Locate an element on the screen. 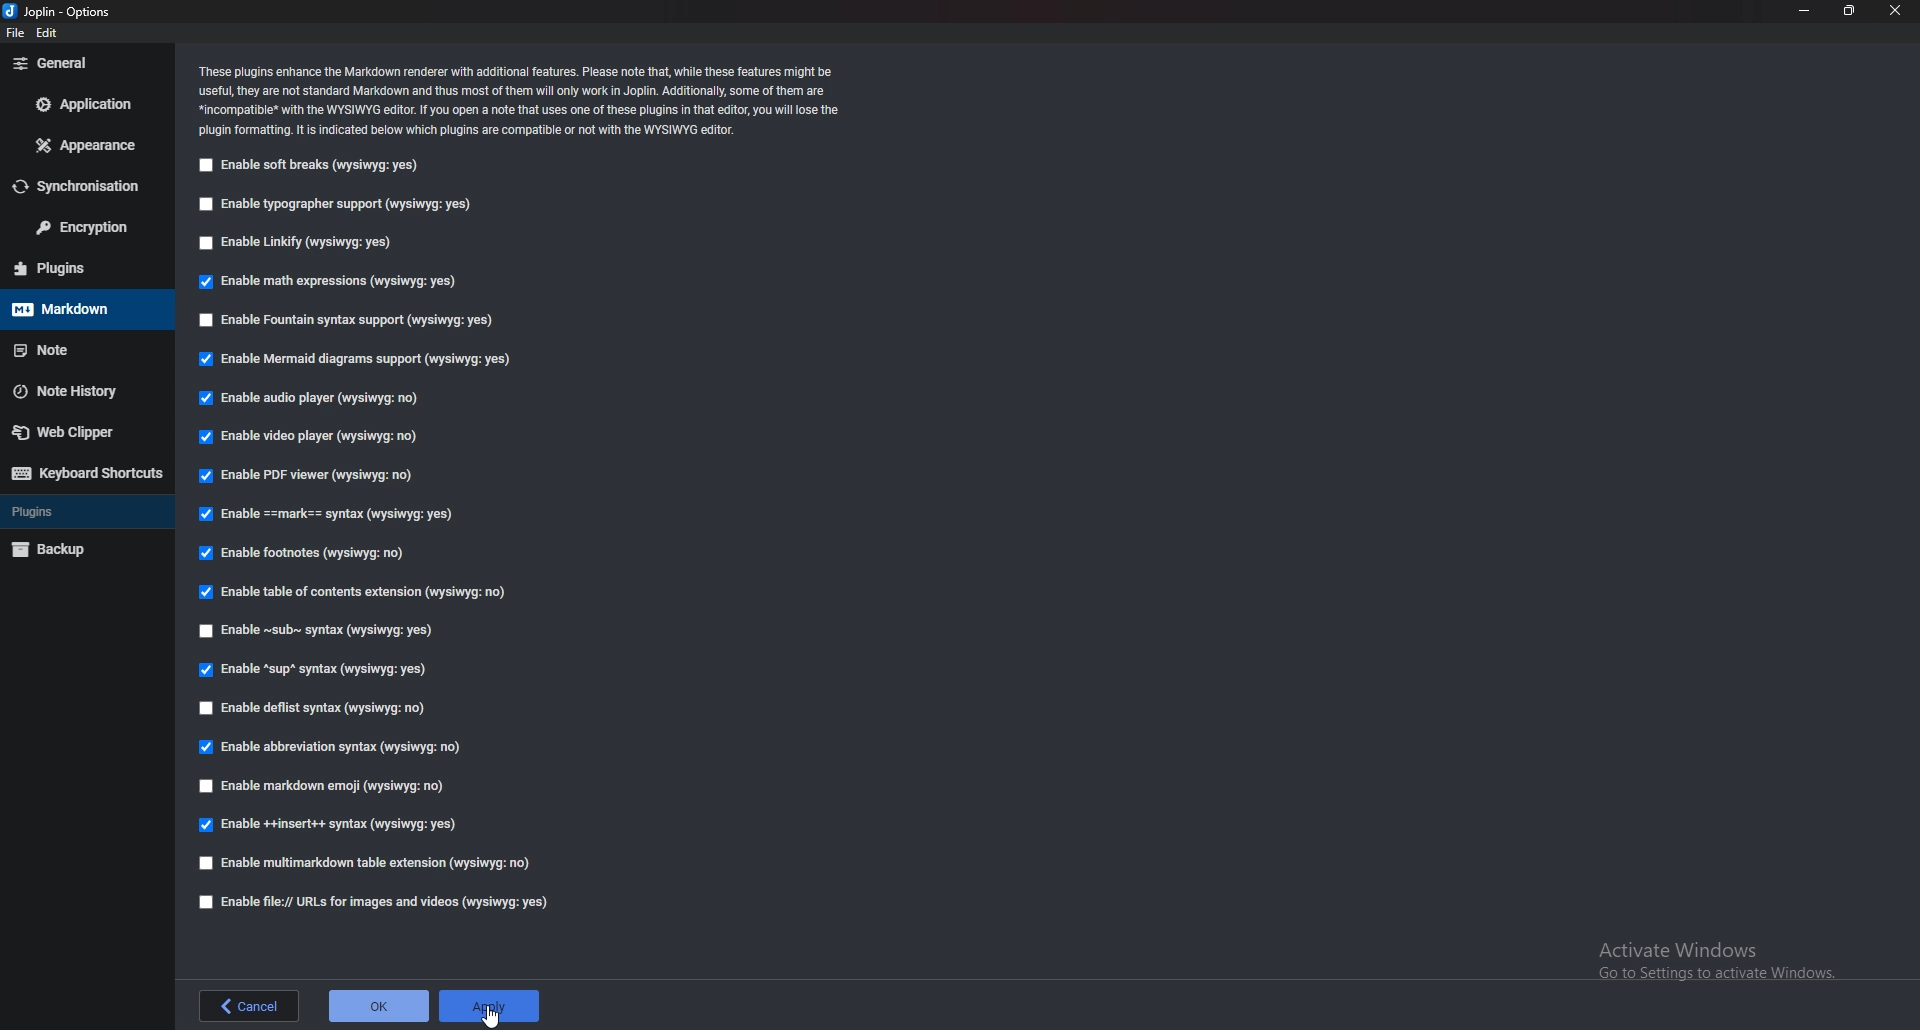  Note is located at coordinates (77, 350).